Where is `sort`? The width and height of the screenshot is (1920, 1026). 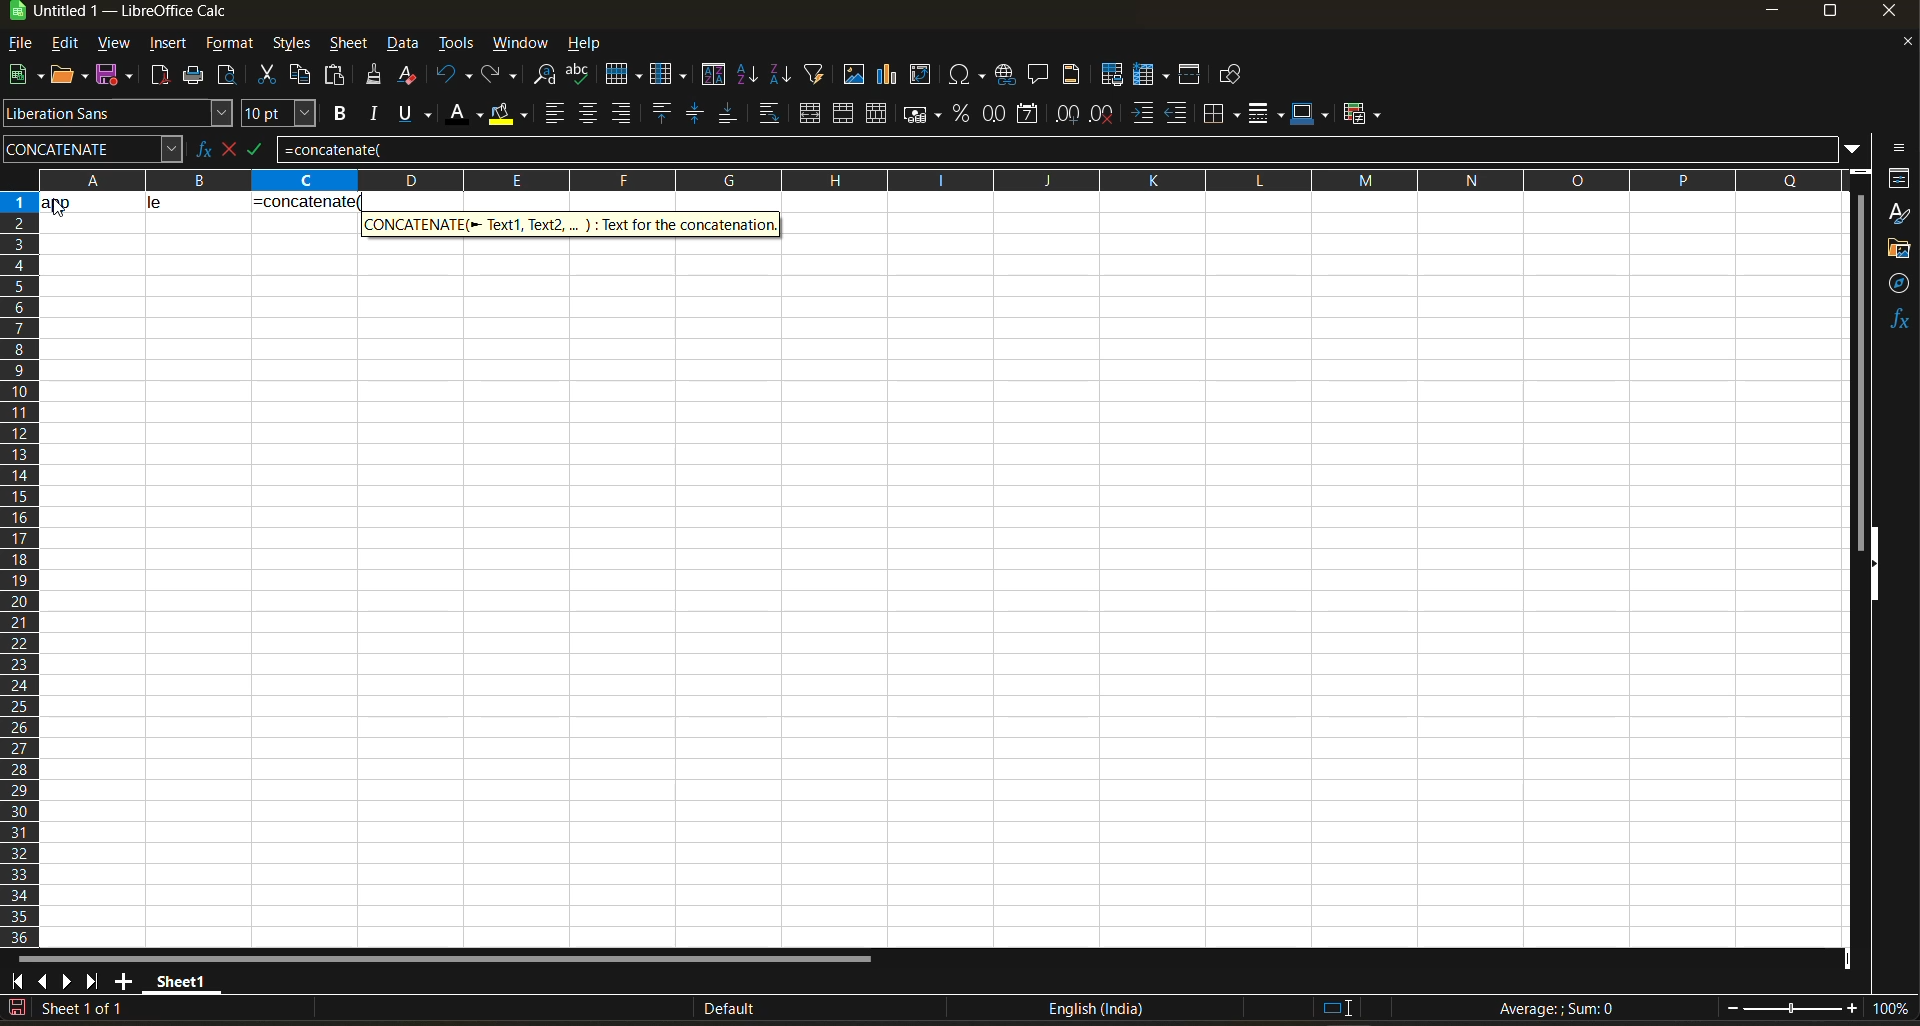
sort is located at coordinates (718, 75).